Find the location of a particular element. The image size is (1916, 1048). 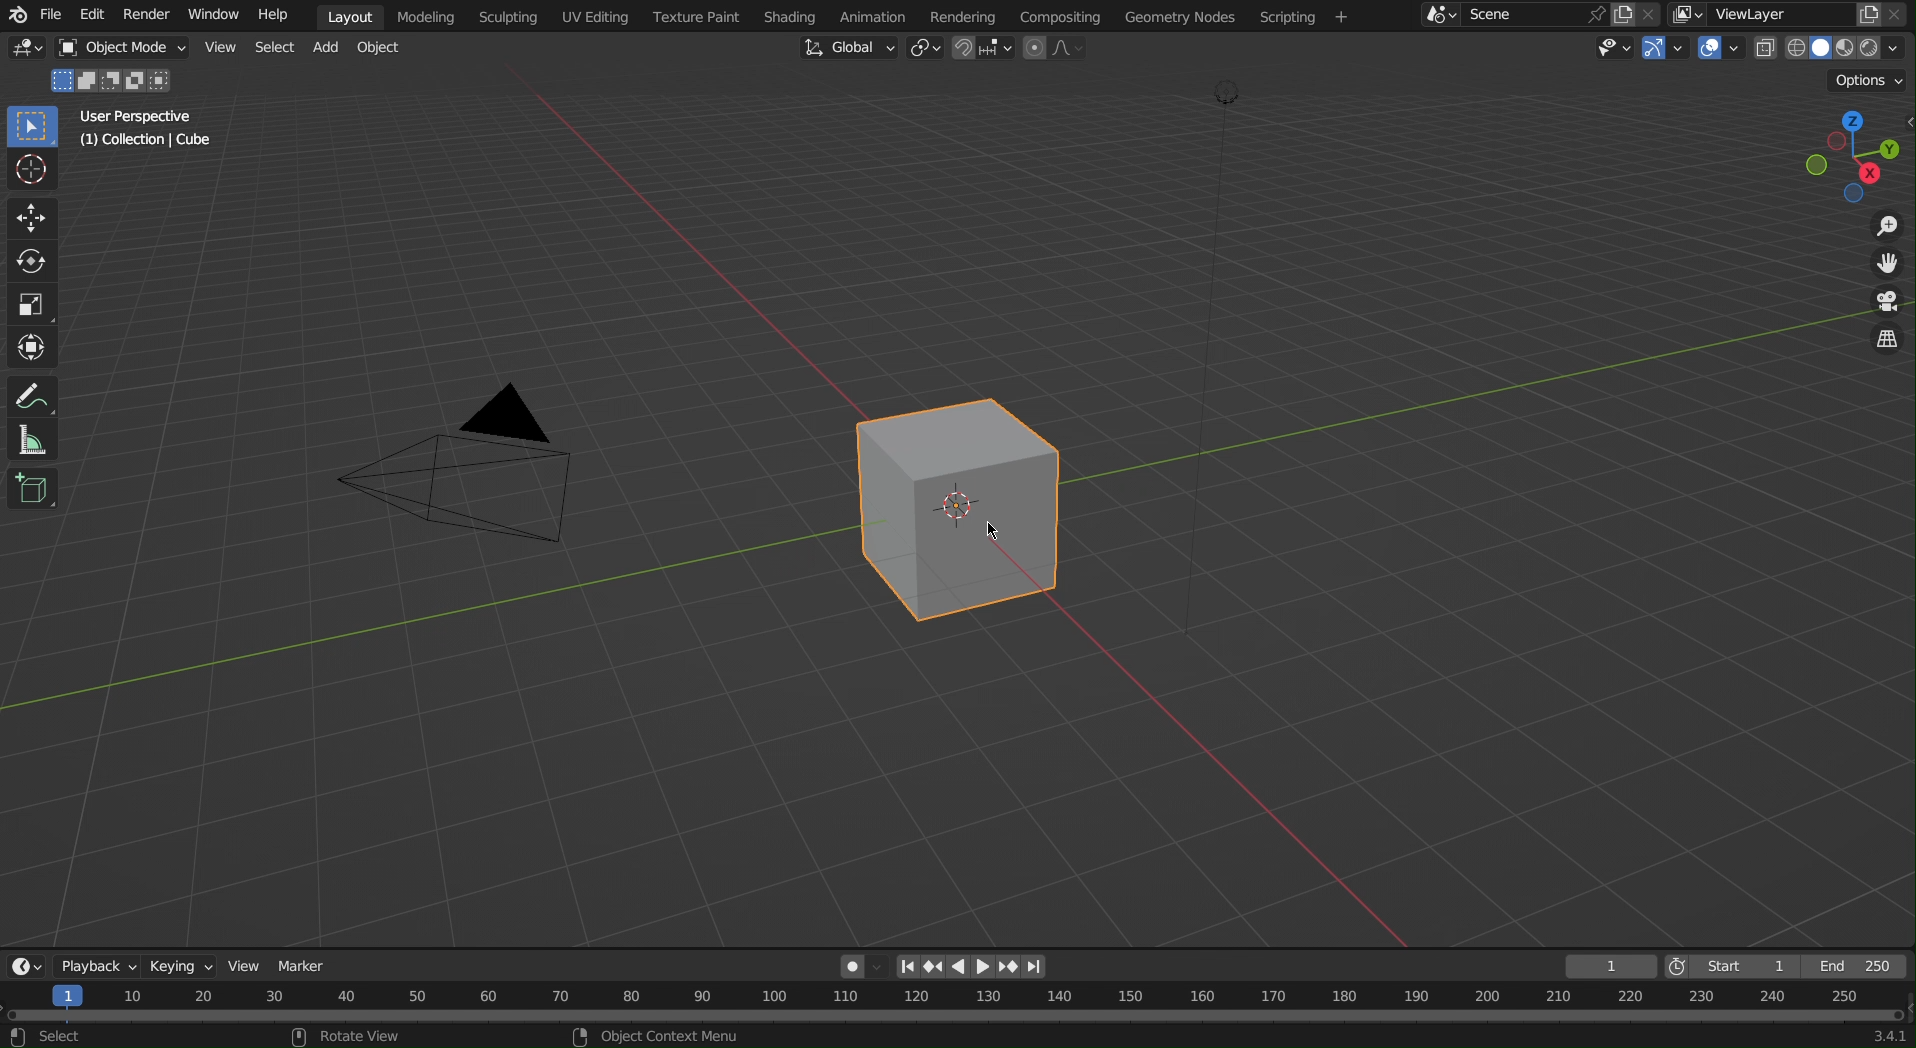

Transform Pivot Point is located at coordinates (927, 50).